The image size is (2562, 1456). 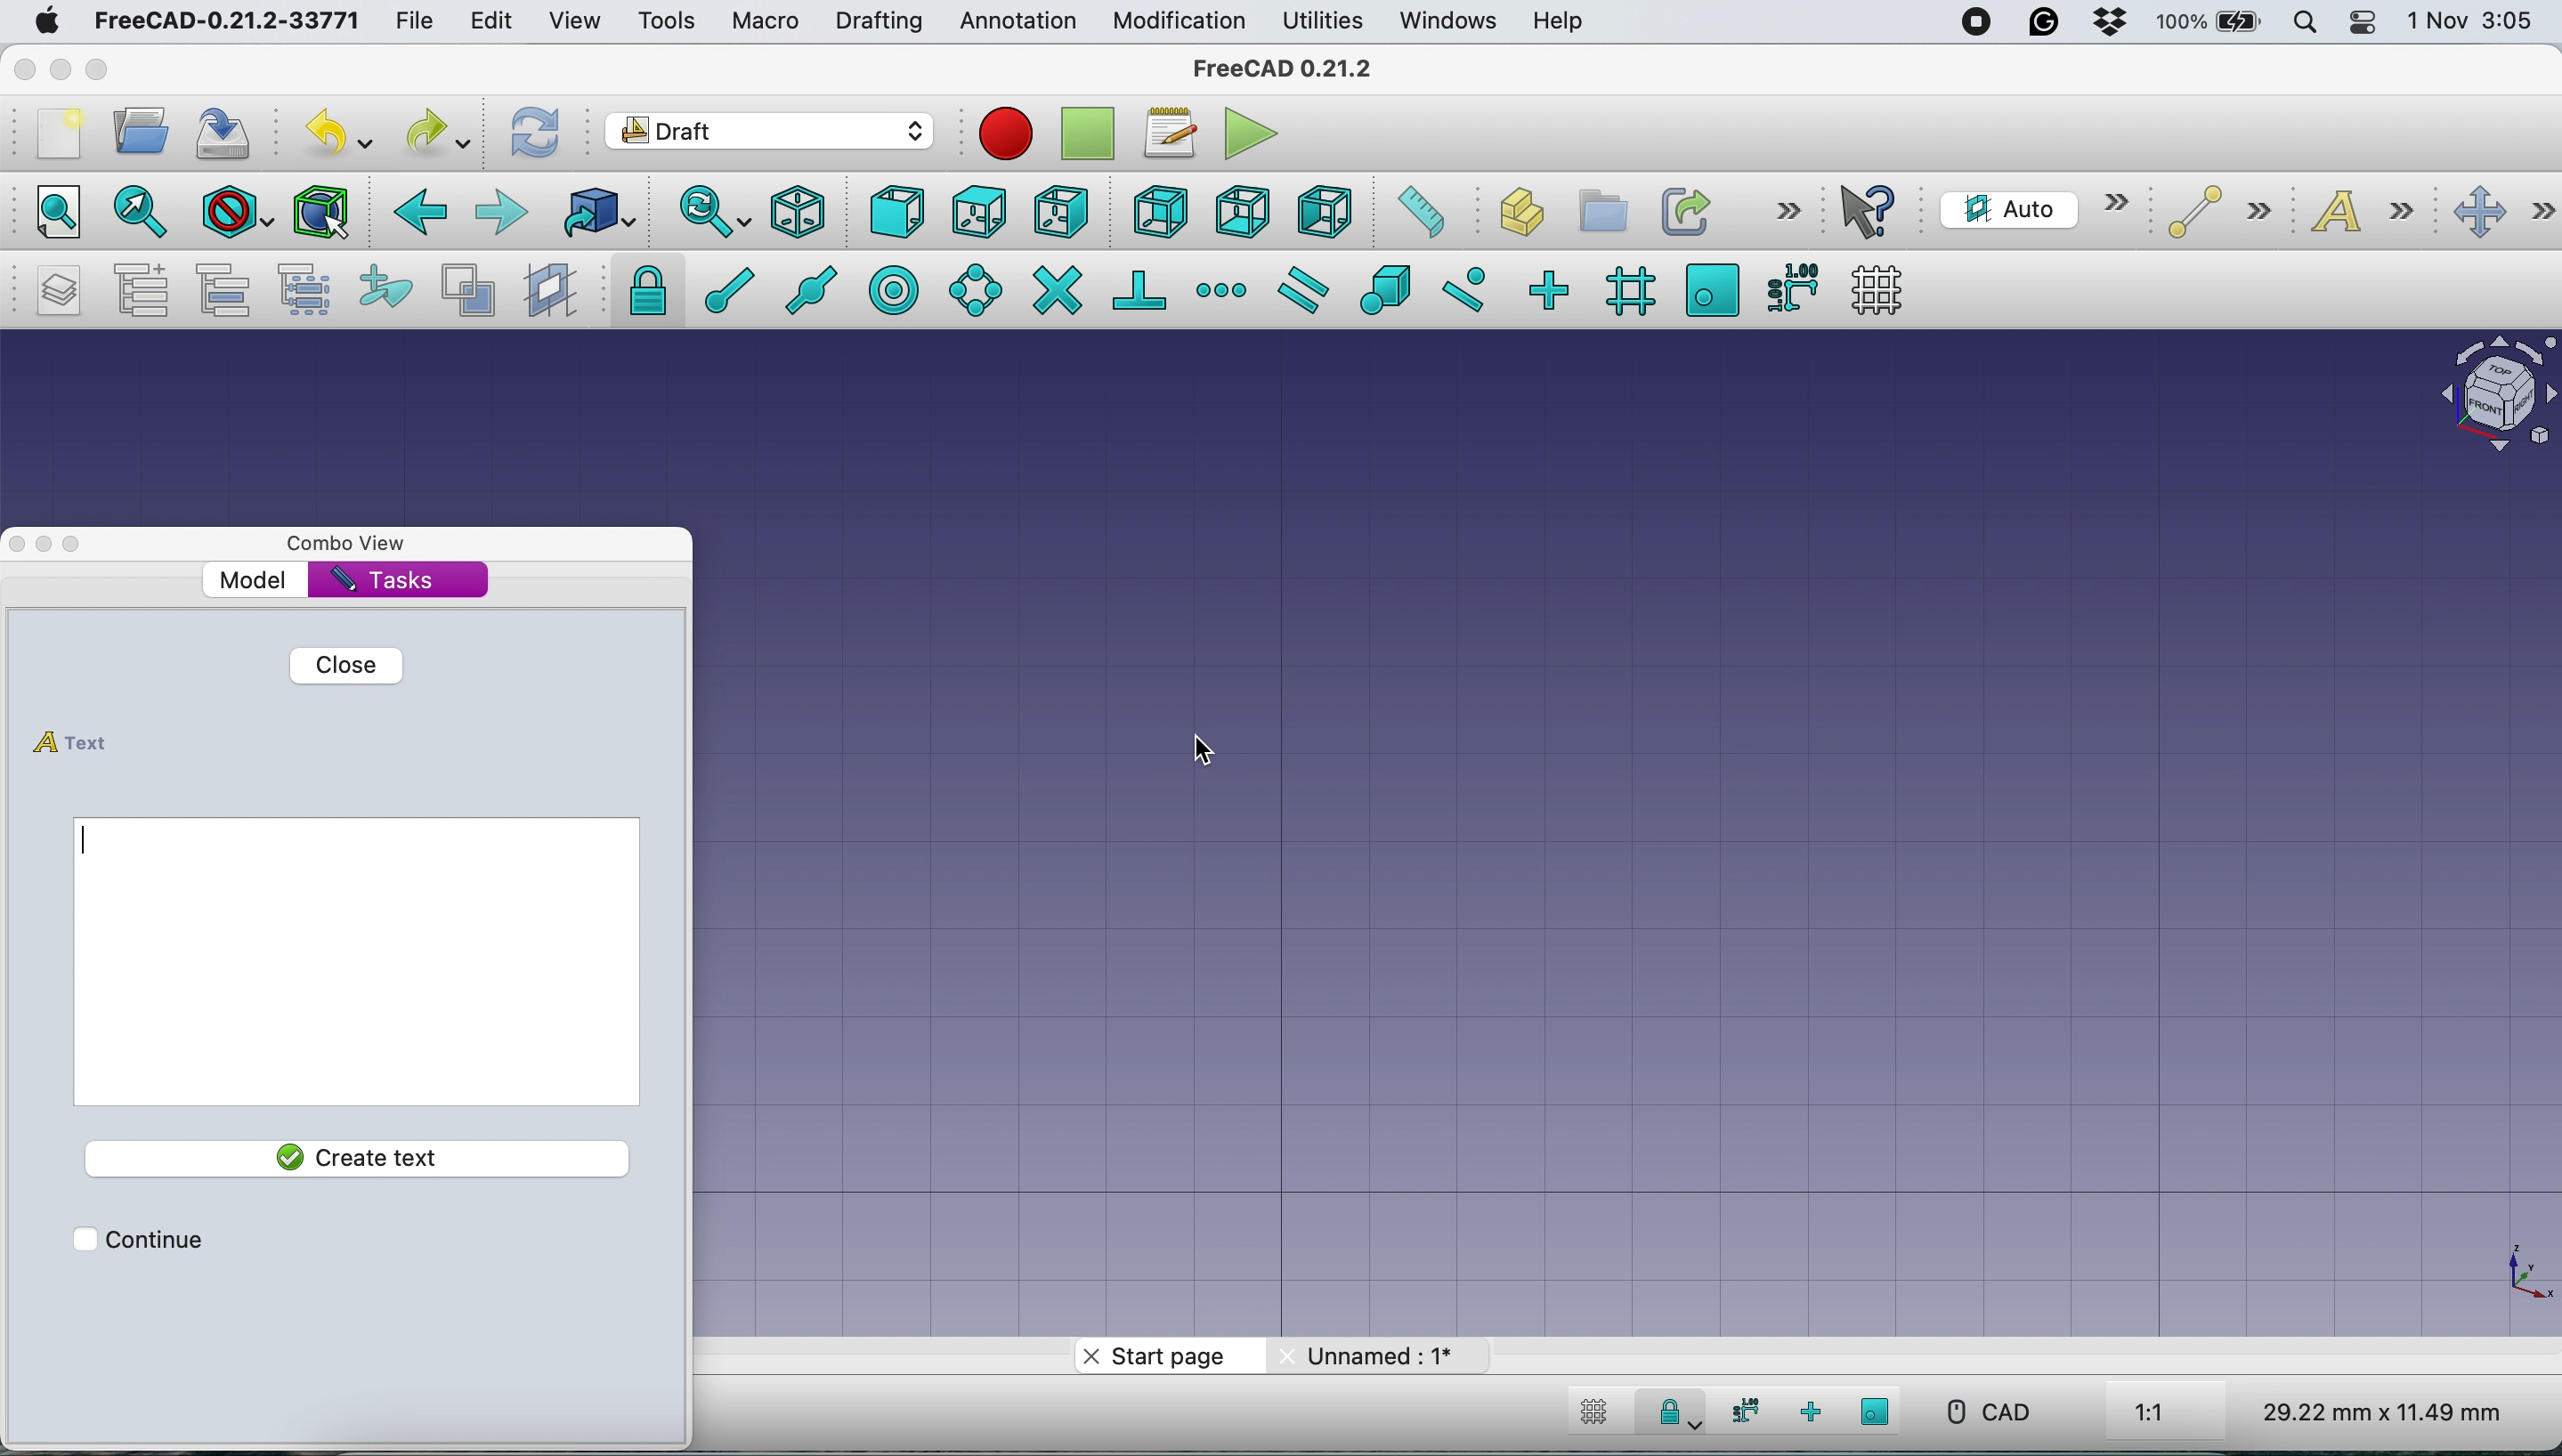 I want to click on macros, so click(x=1173, y=131).